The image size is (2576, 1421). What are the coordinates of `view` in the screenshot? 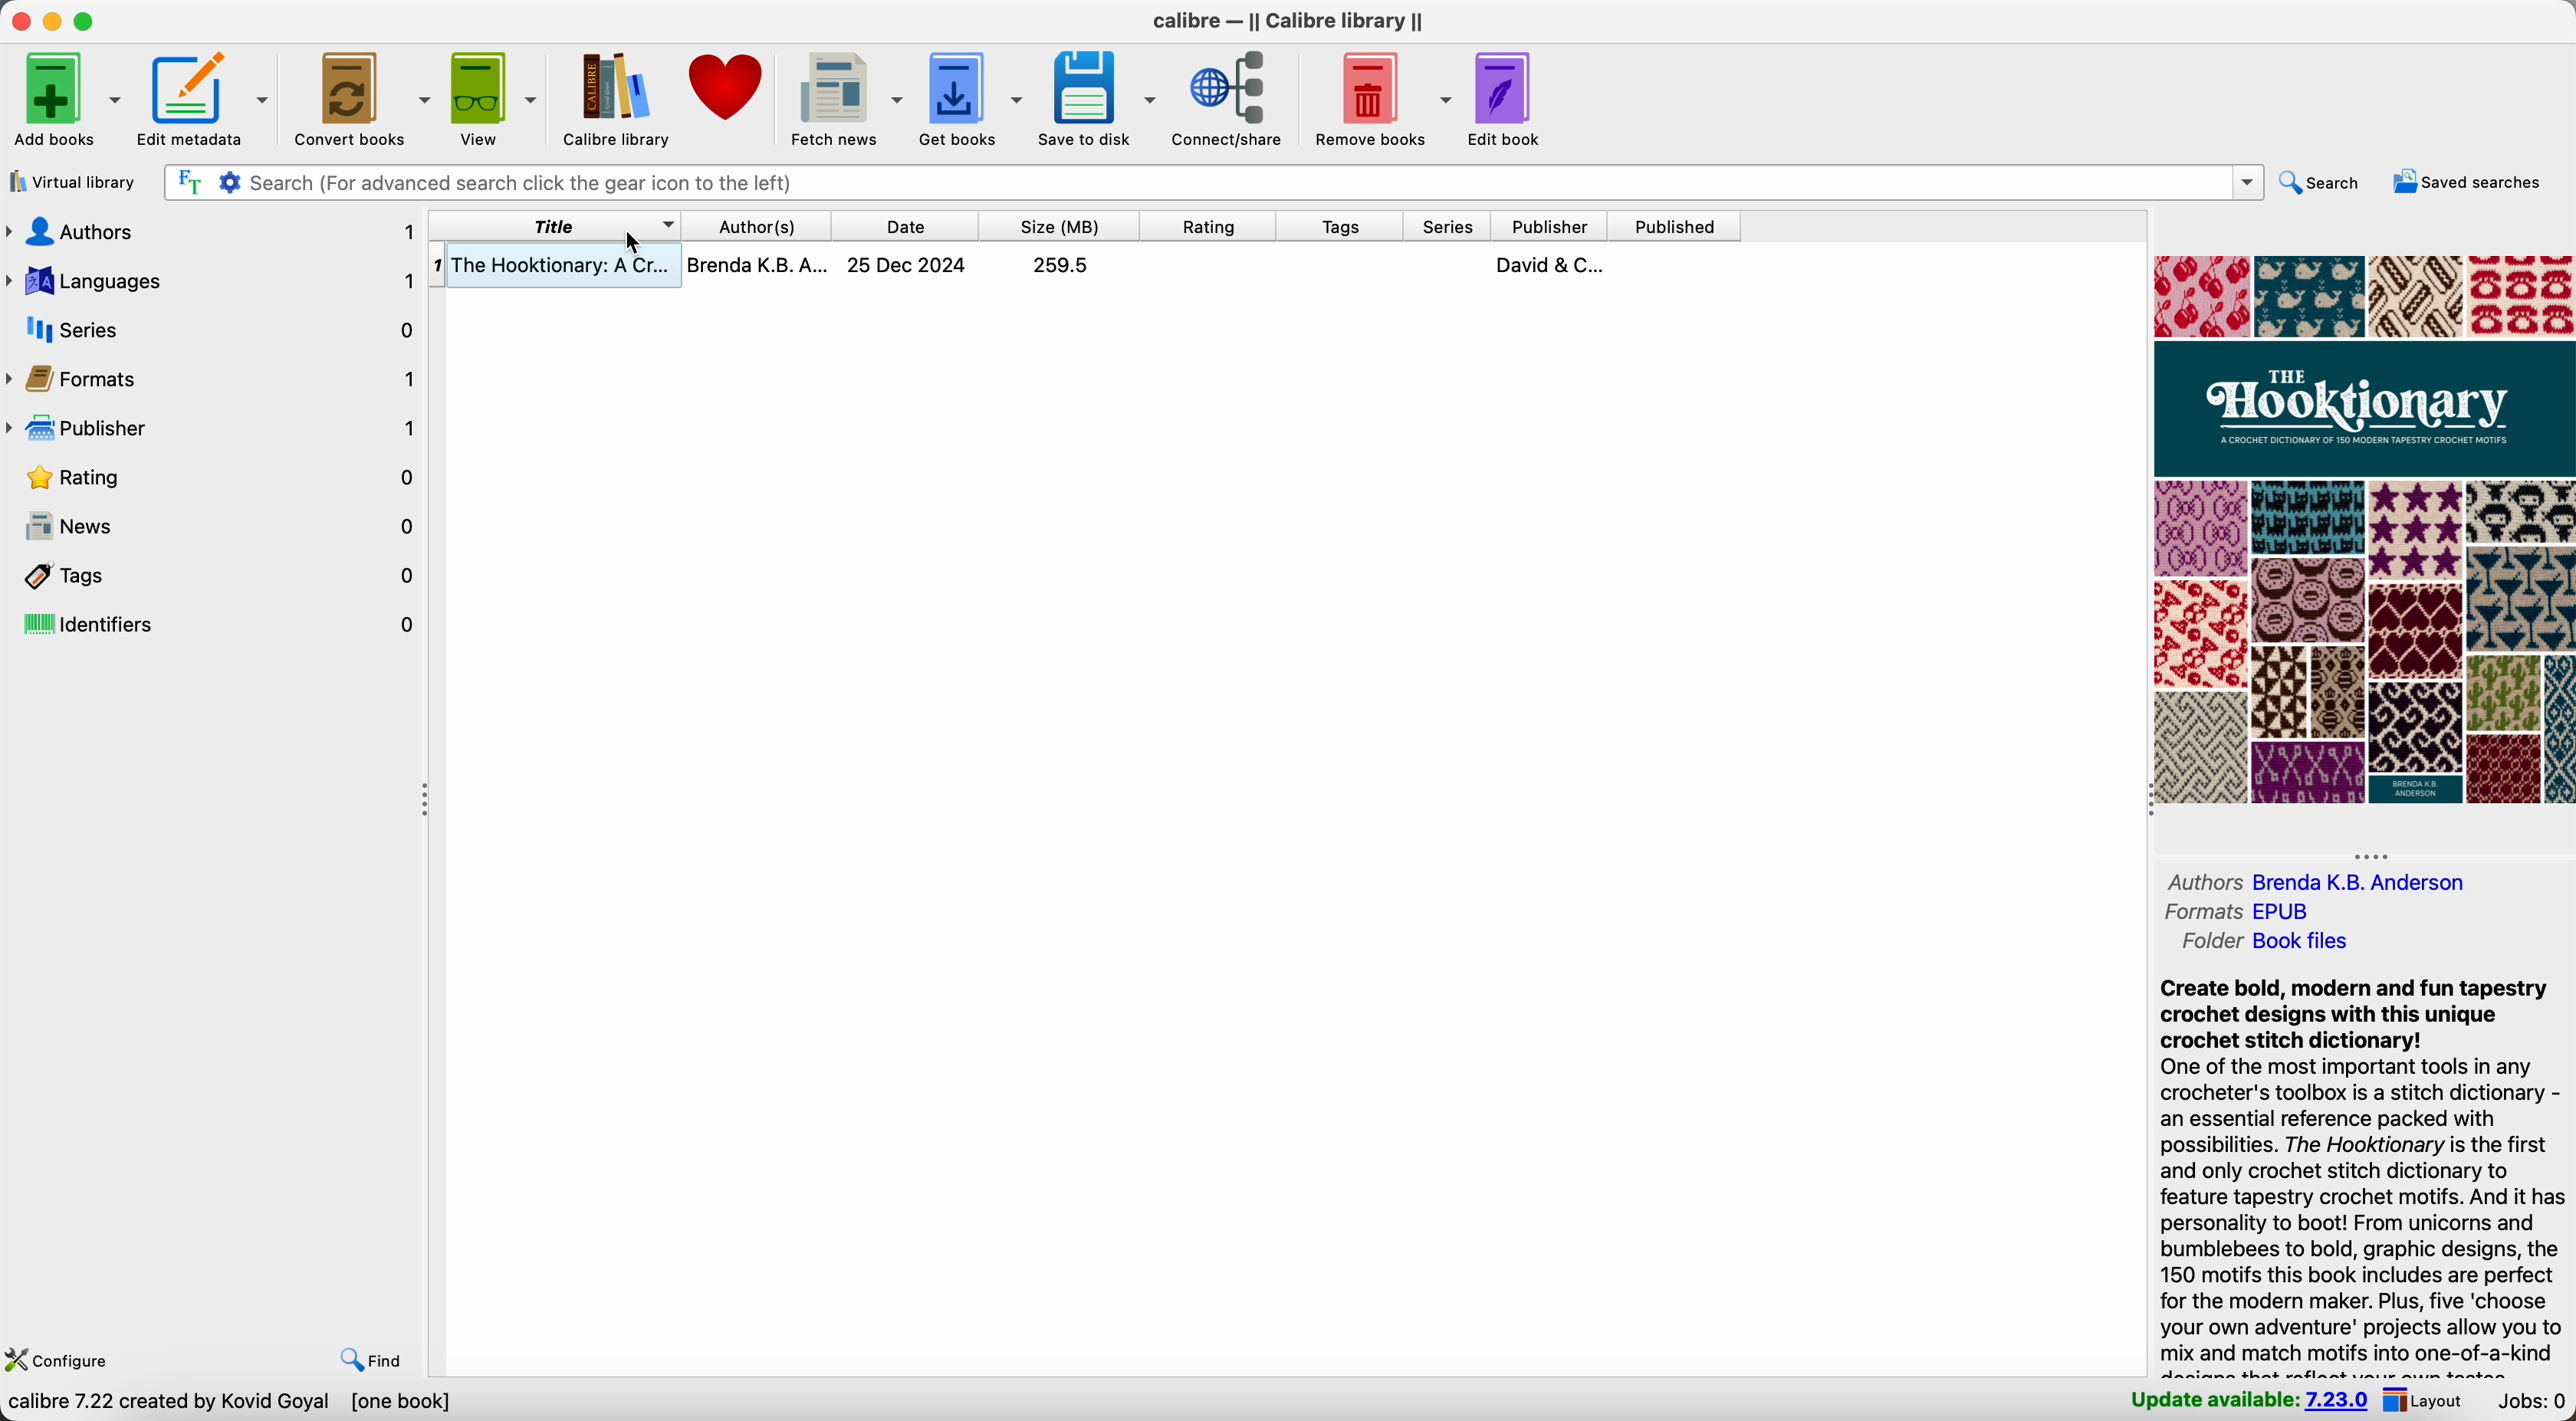 It's located at (491, 96).